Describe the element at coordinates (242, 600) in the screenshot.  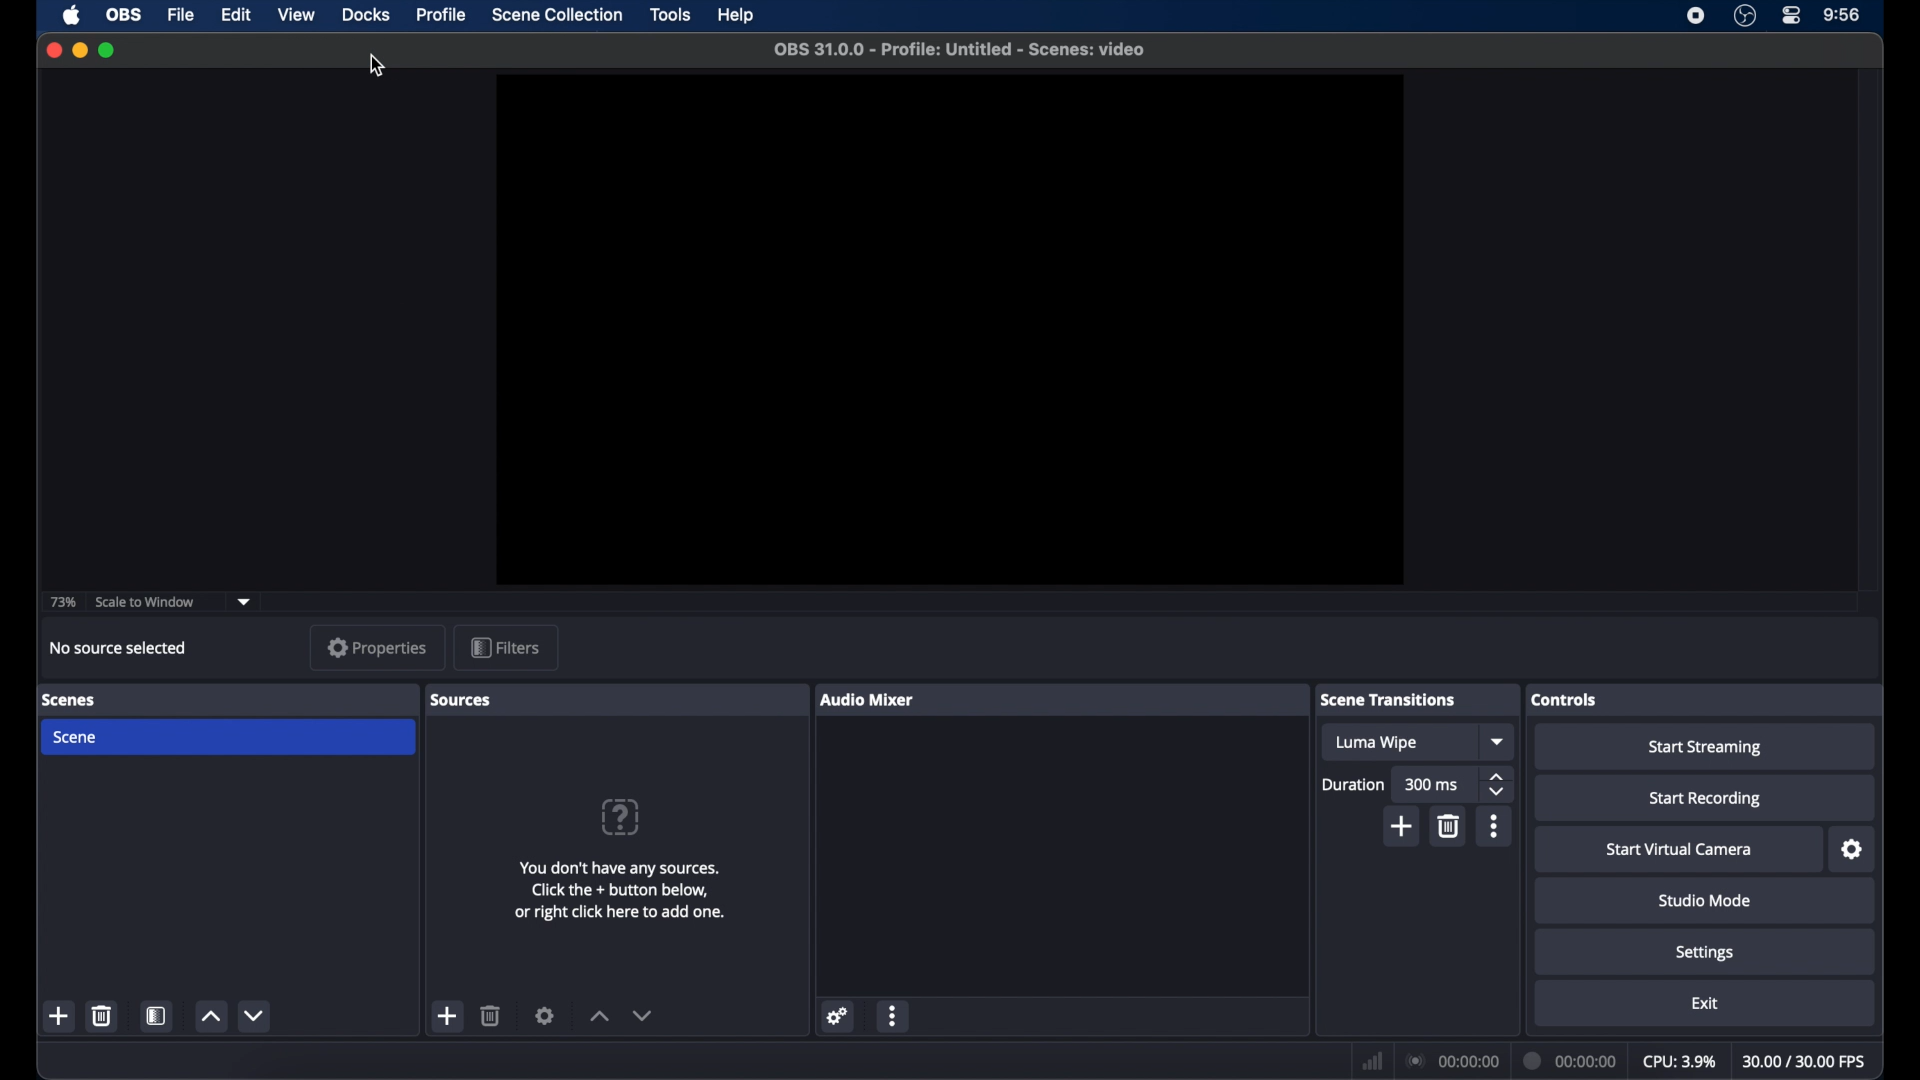
I see `dropdown ` at that location.